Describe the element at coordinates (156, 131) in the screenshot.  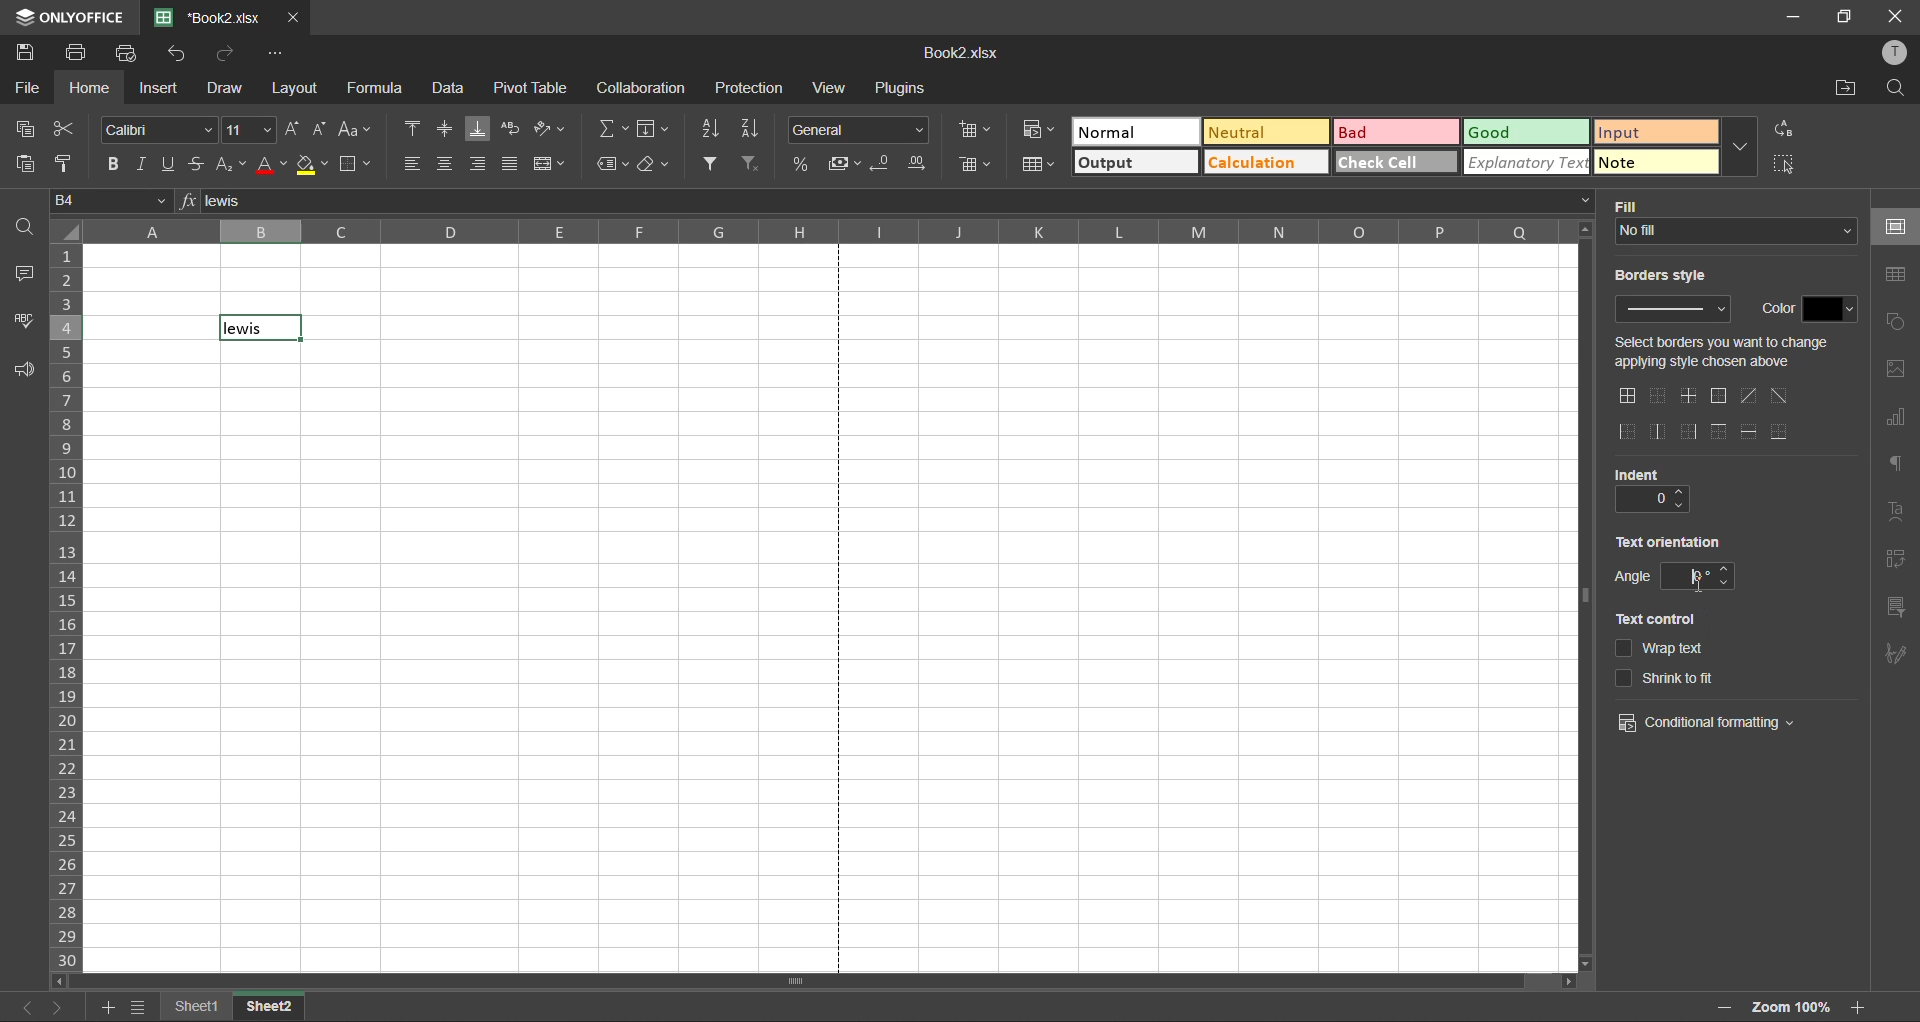
I see `font style` at that location.